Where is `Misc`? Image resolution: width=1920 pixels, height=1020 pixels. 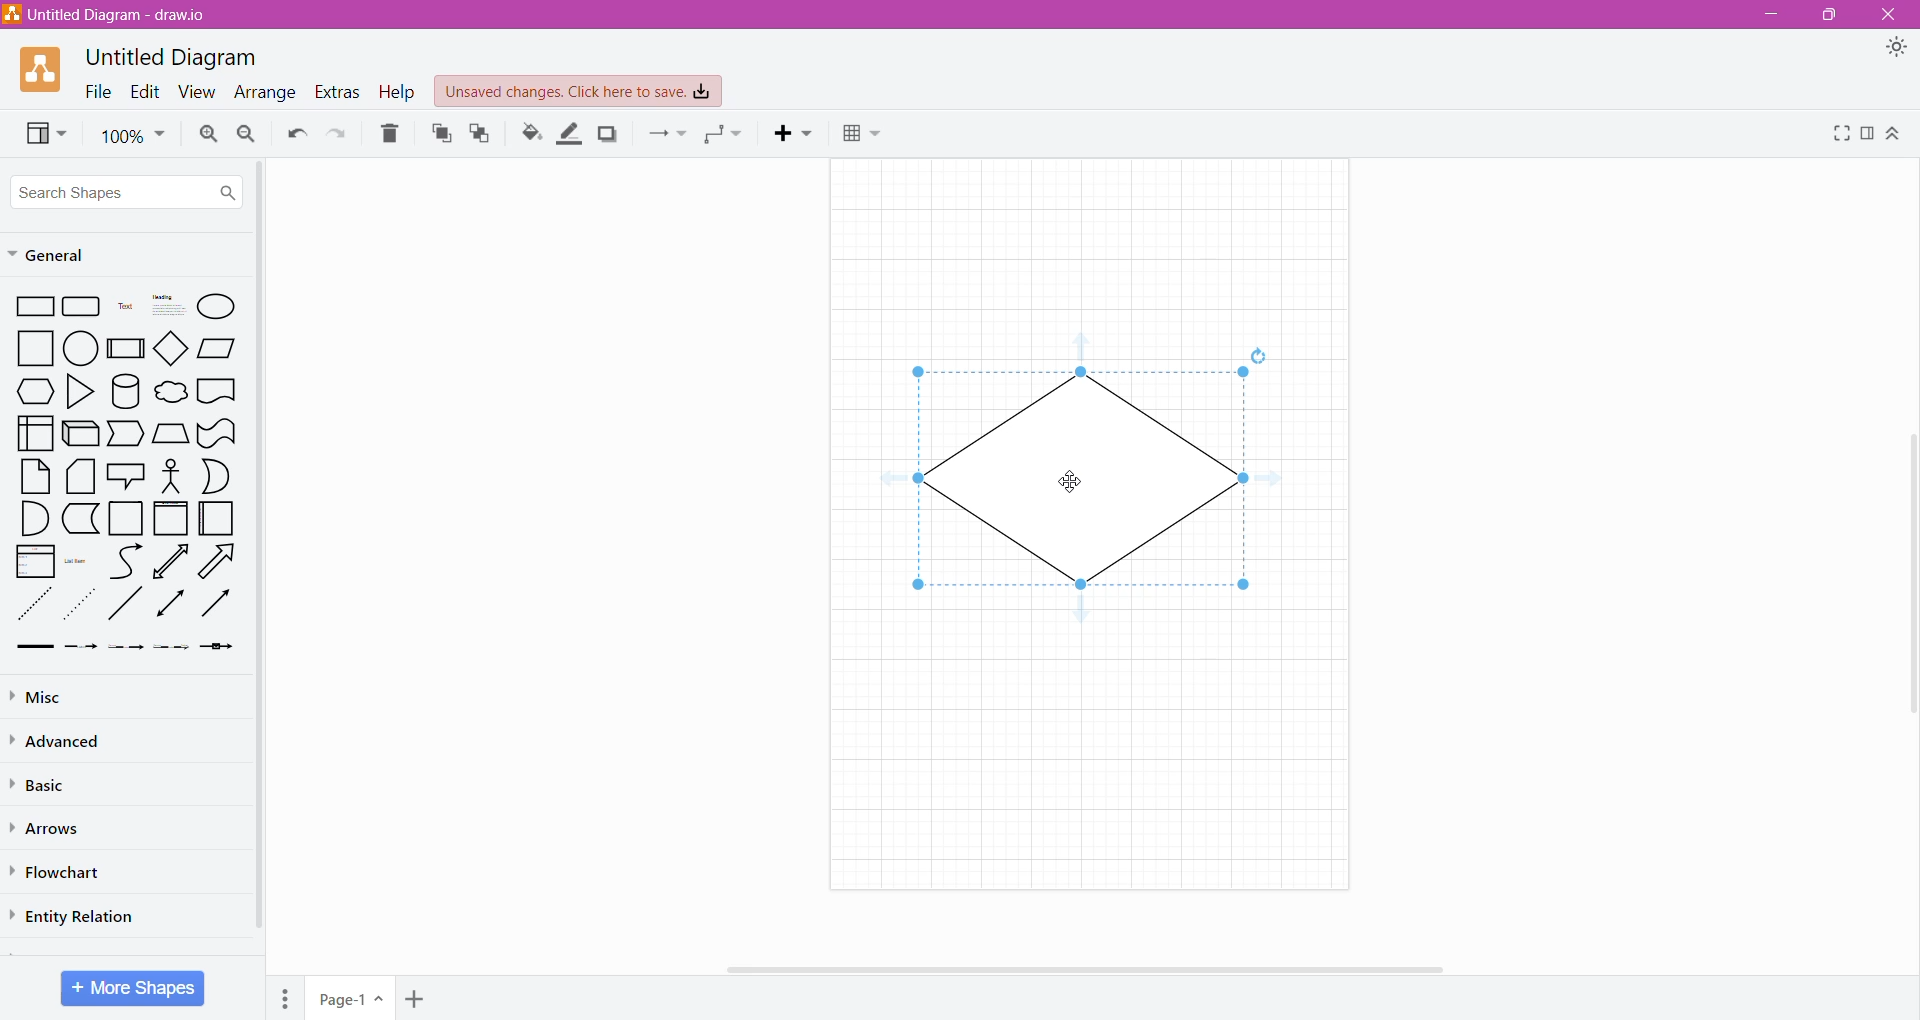 Misc is located at coordinates (62, 698).